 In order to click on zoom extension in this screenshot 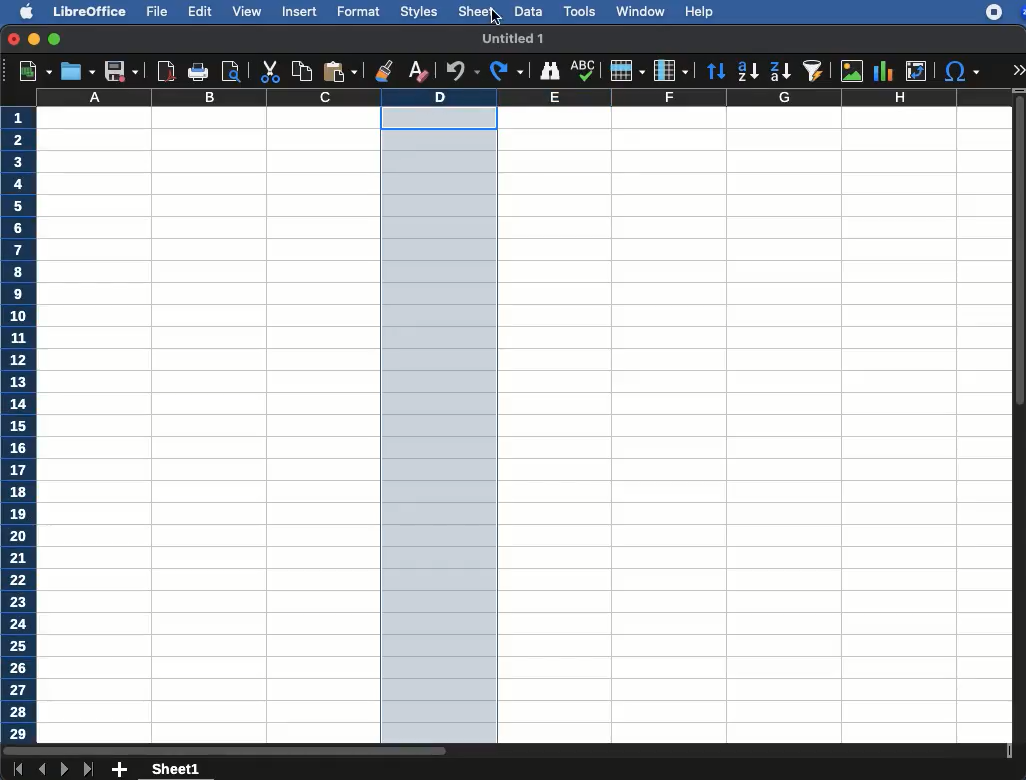, I will do `click(1020, 12)`.